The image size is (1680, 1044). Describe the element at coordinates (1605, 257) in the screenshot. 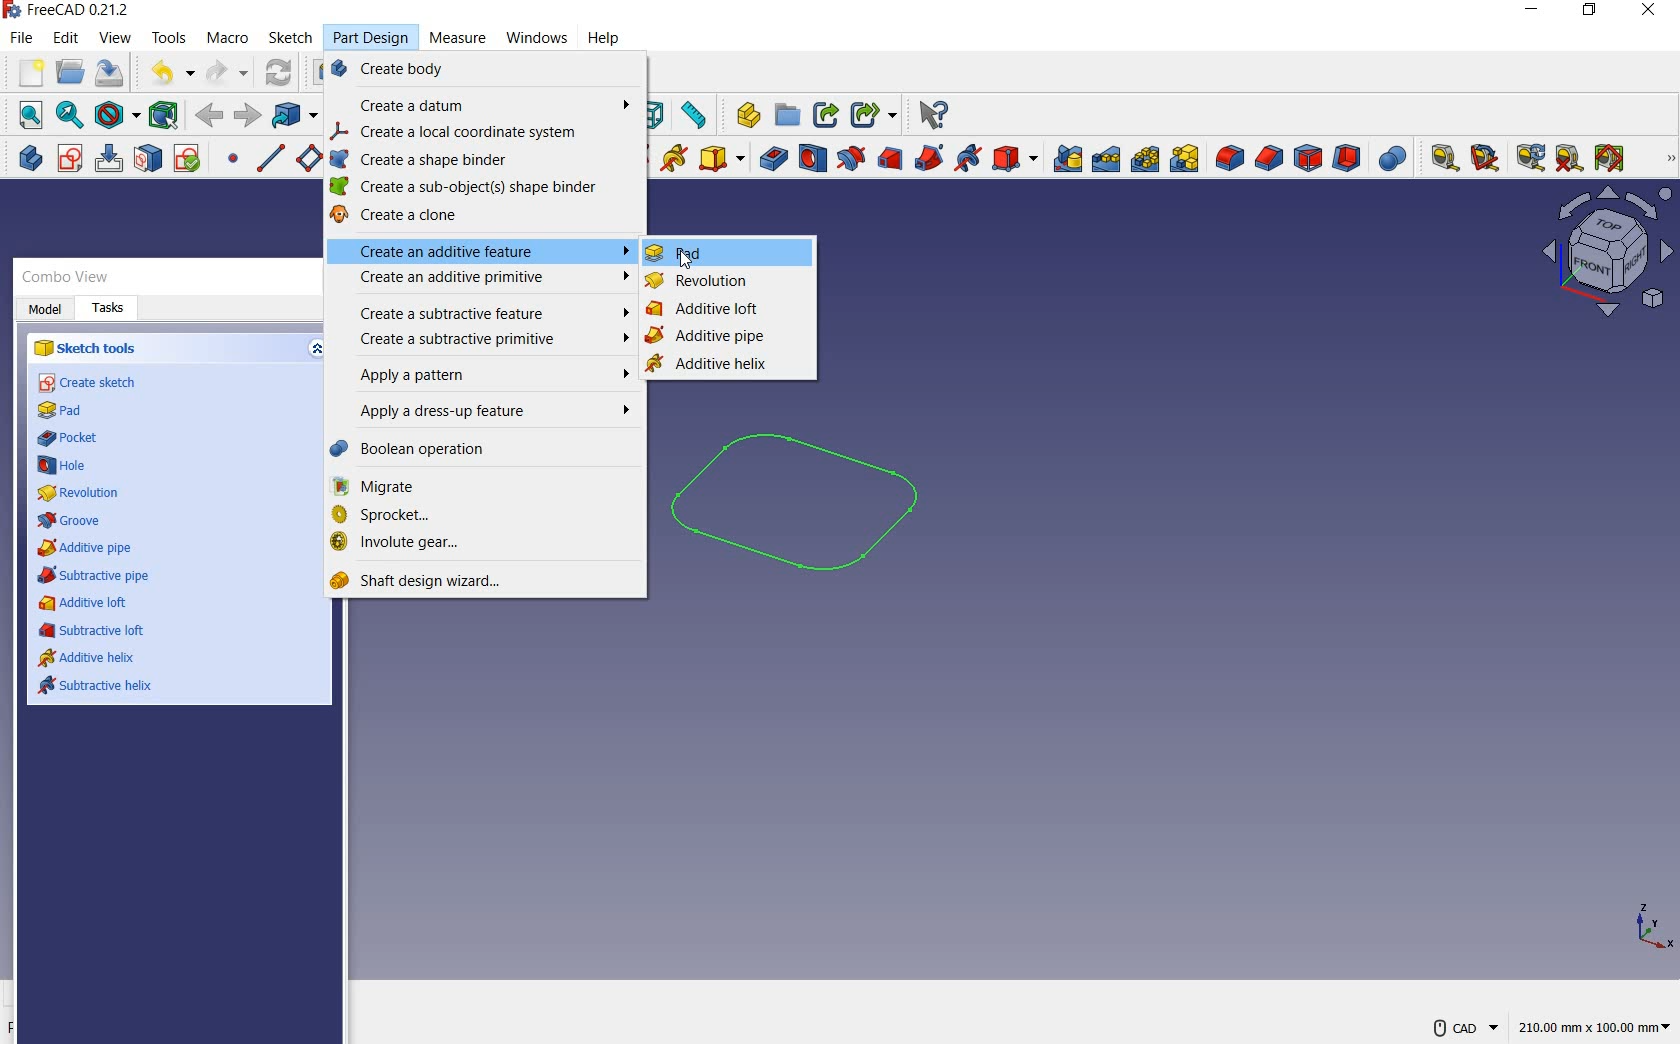

I see `view` at that location.